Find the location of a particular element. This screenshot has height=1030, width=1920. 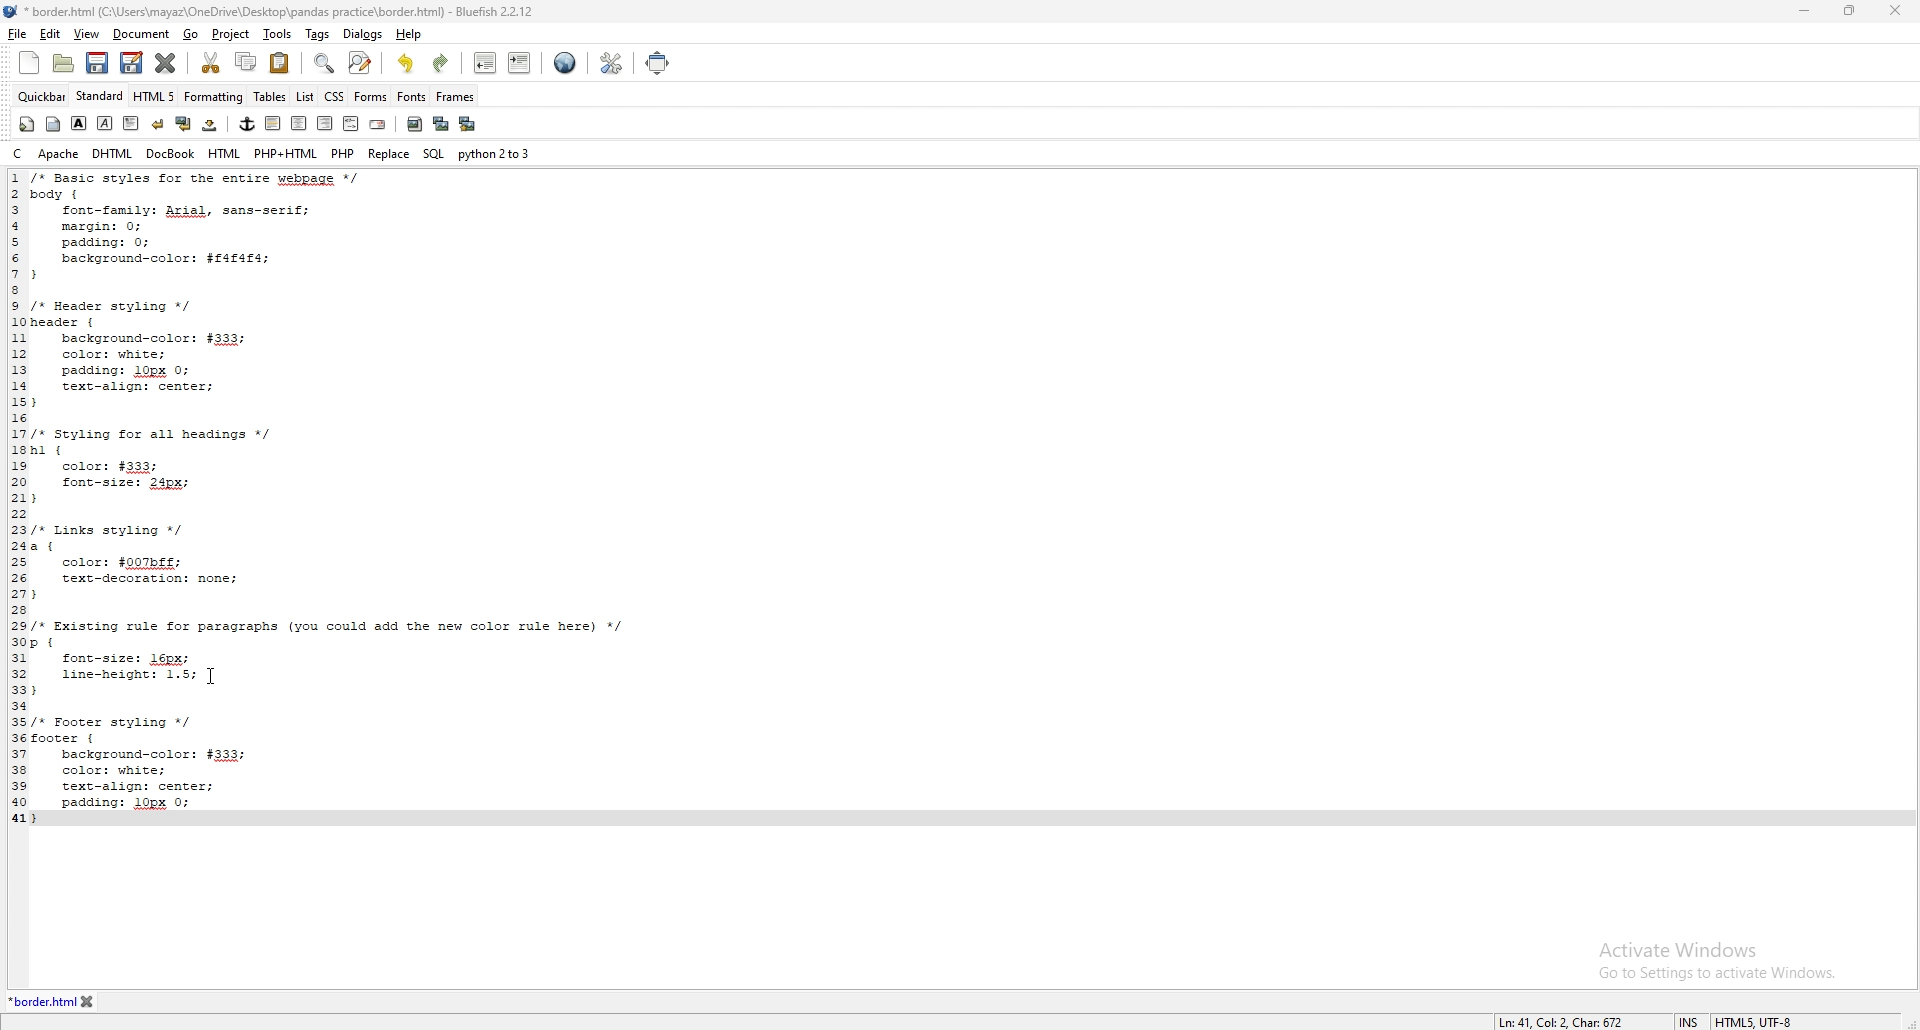

quickbar is located at coordinates (43, 96).